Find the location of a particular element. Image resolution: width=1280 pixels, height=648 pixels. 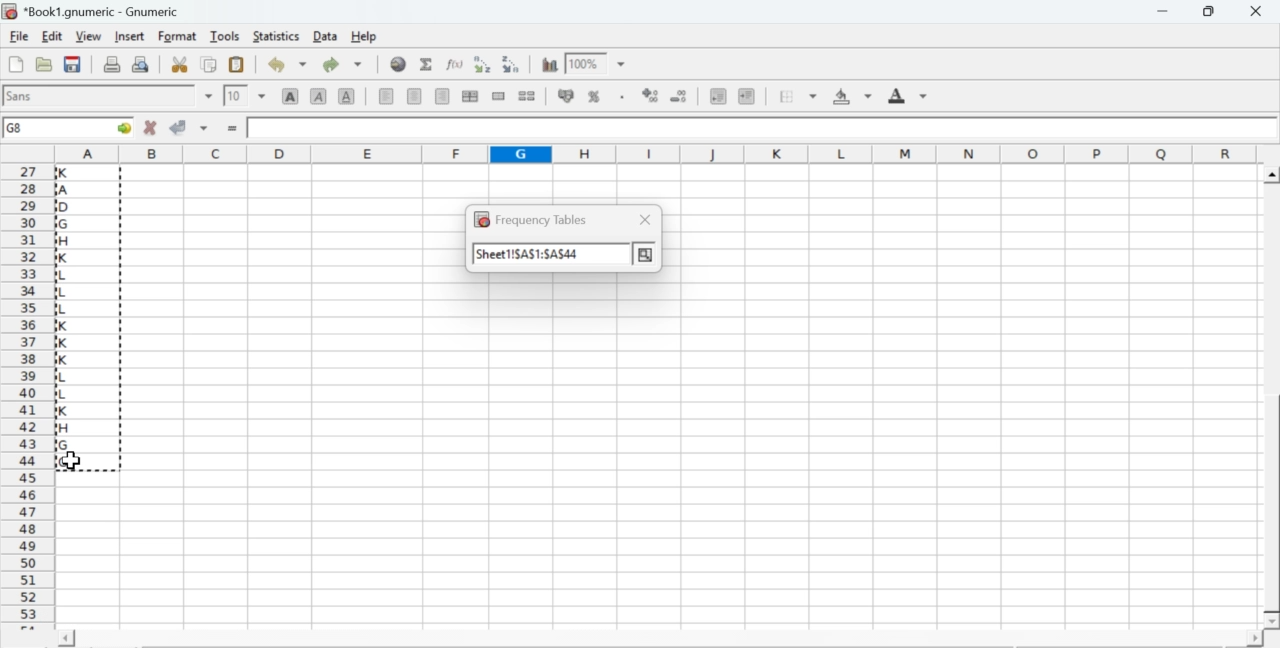

redo is located at coordinates (342, 64).